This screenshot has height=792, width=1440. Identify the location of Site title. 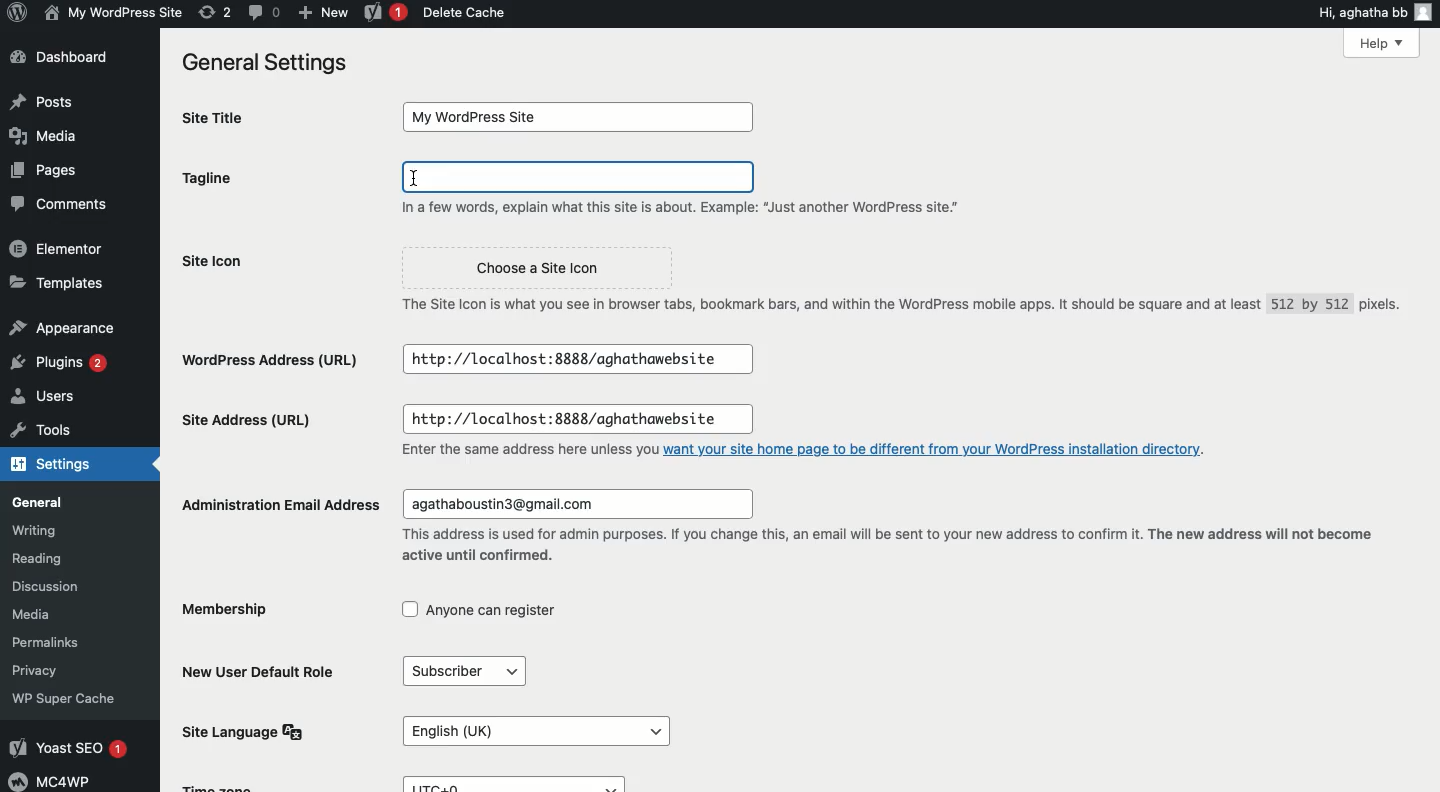
(223, 117).